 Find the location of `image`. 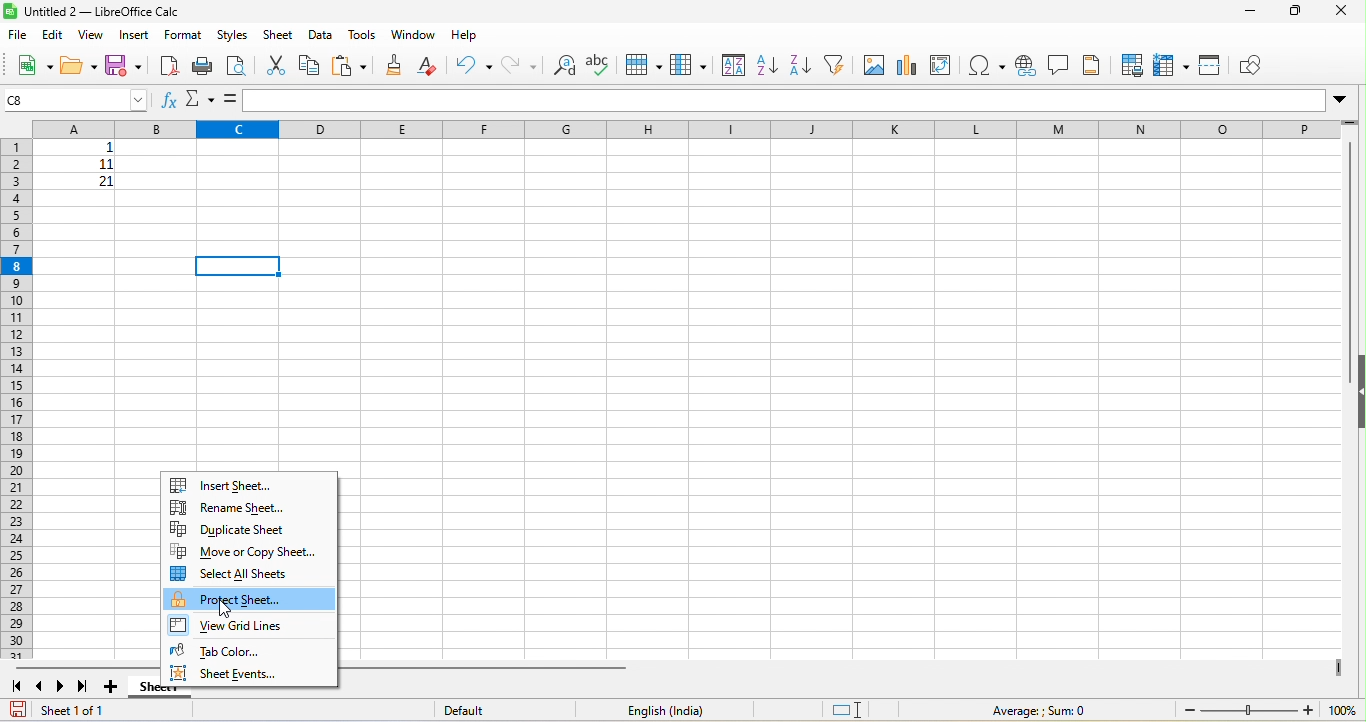

image is located at coordinates (873, 65).